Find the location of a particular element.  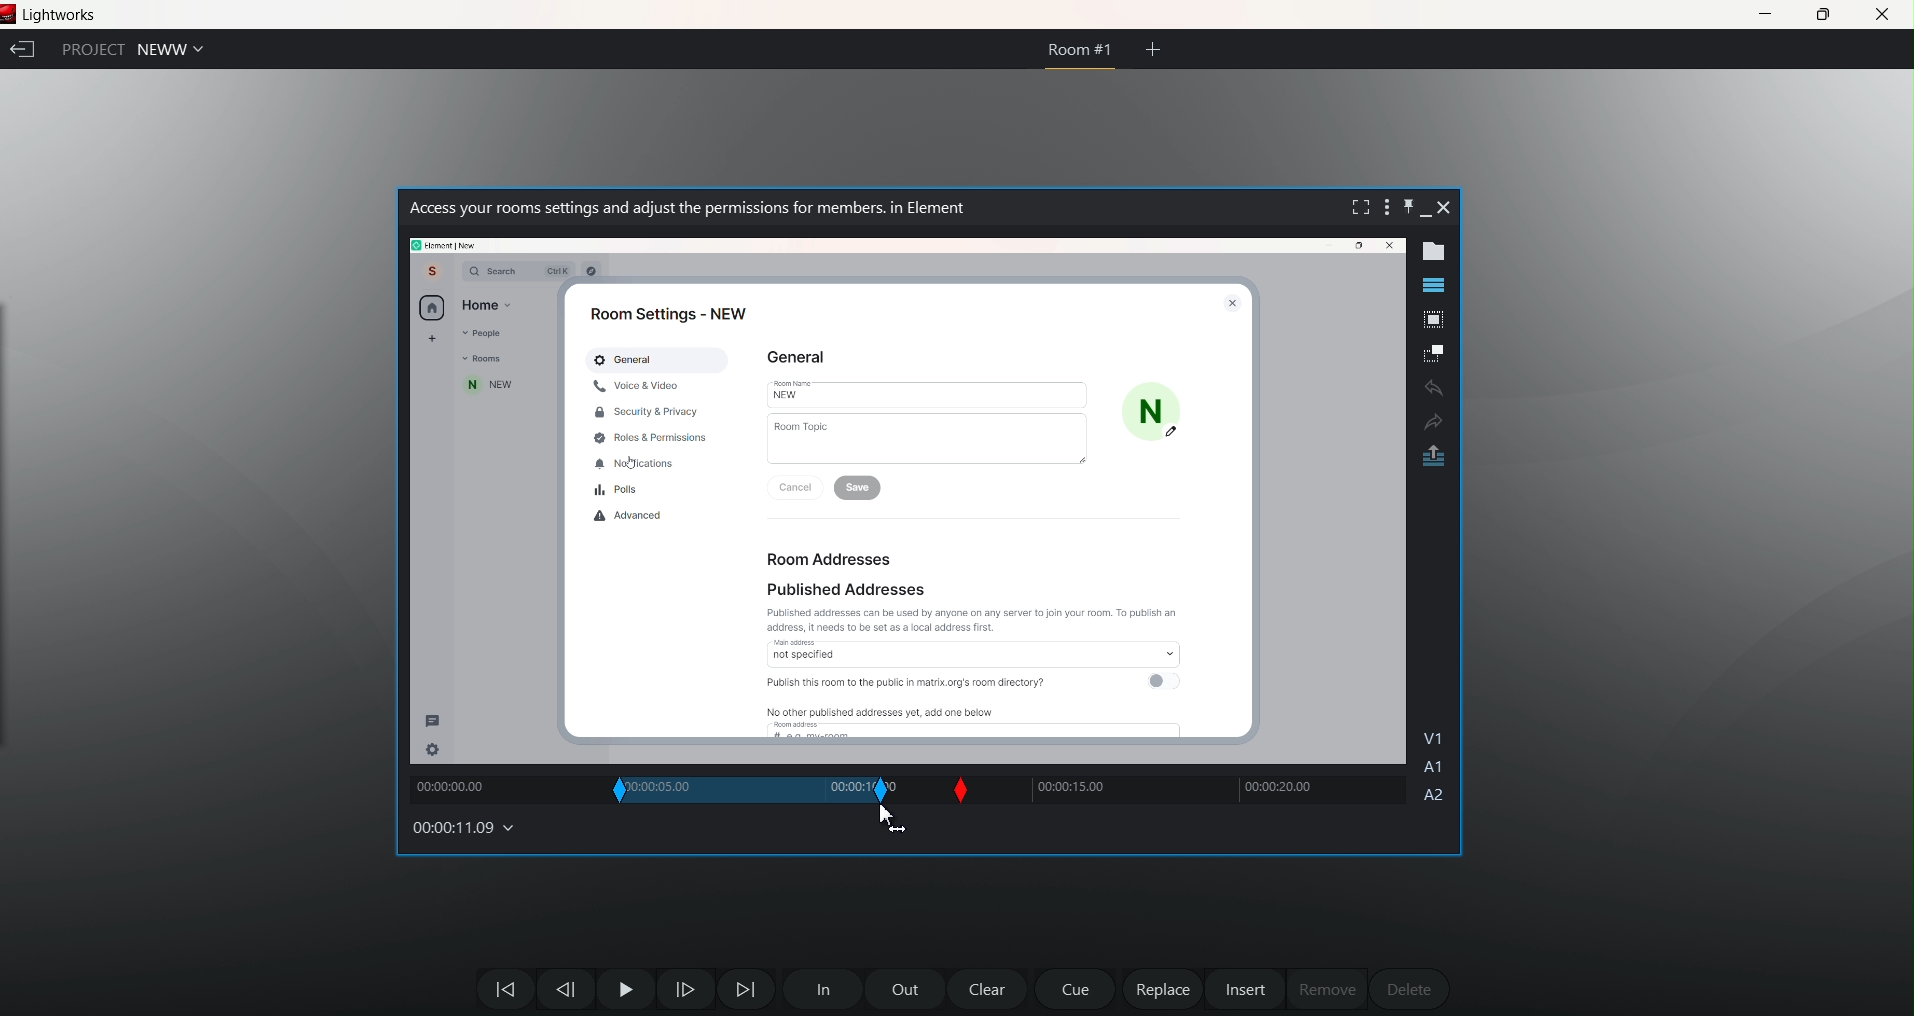

replace is located at coordinates (1157, 987).